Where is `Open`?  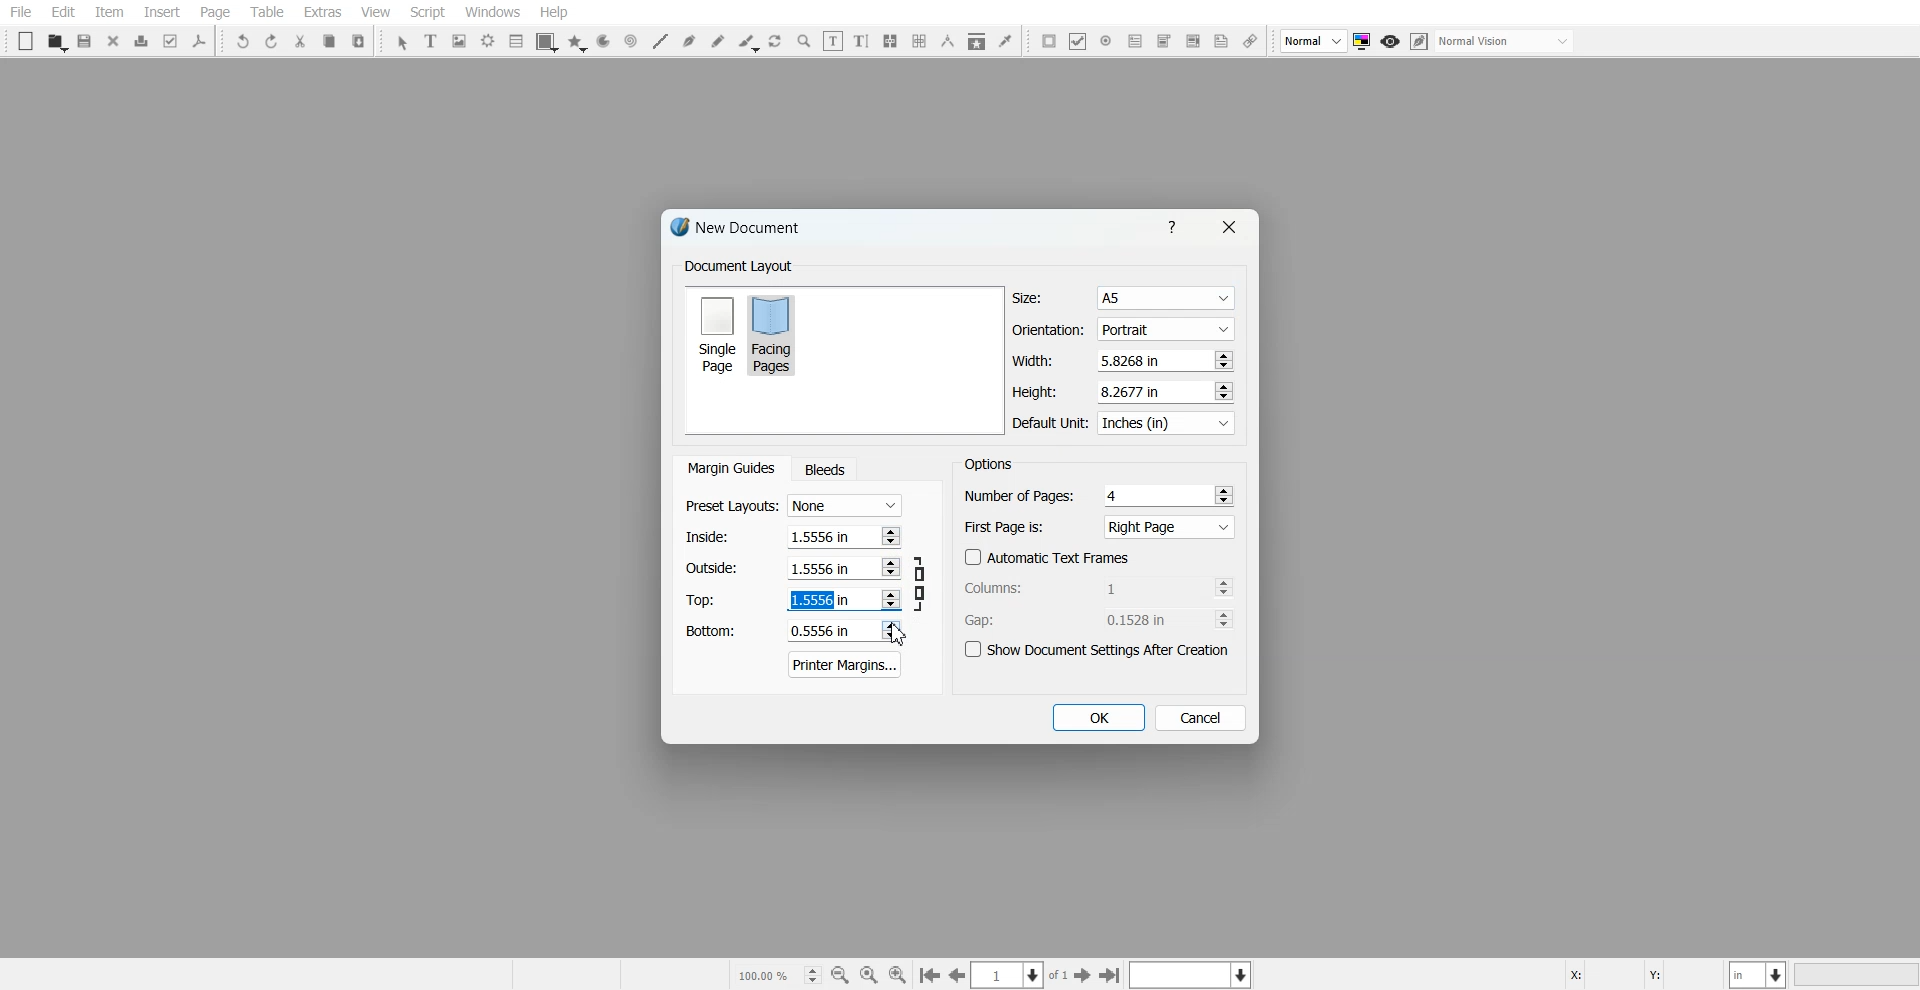 Open is located at coordinates (56, 42).